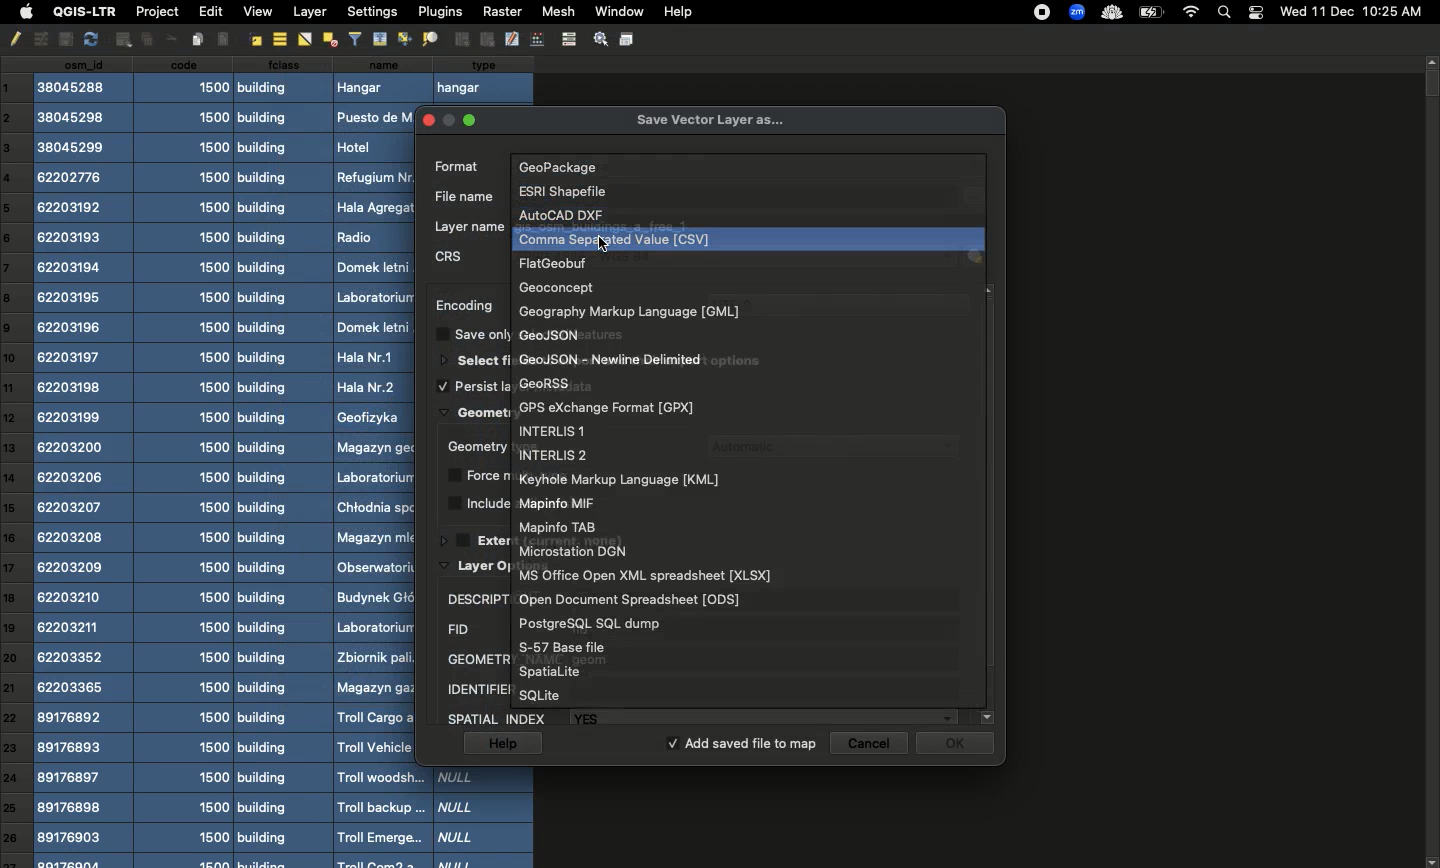  Describe the element at coordinates (376, 462) in the screenshot. I see `Name` at that location.